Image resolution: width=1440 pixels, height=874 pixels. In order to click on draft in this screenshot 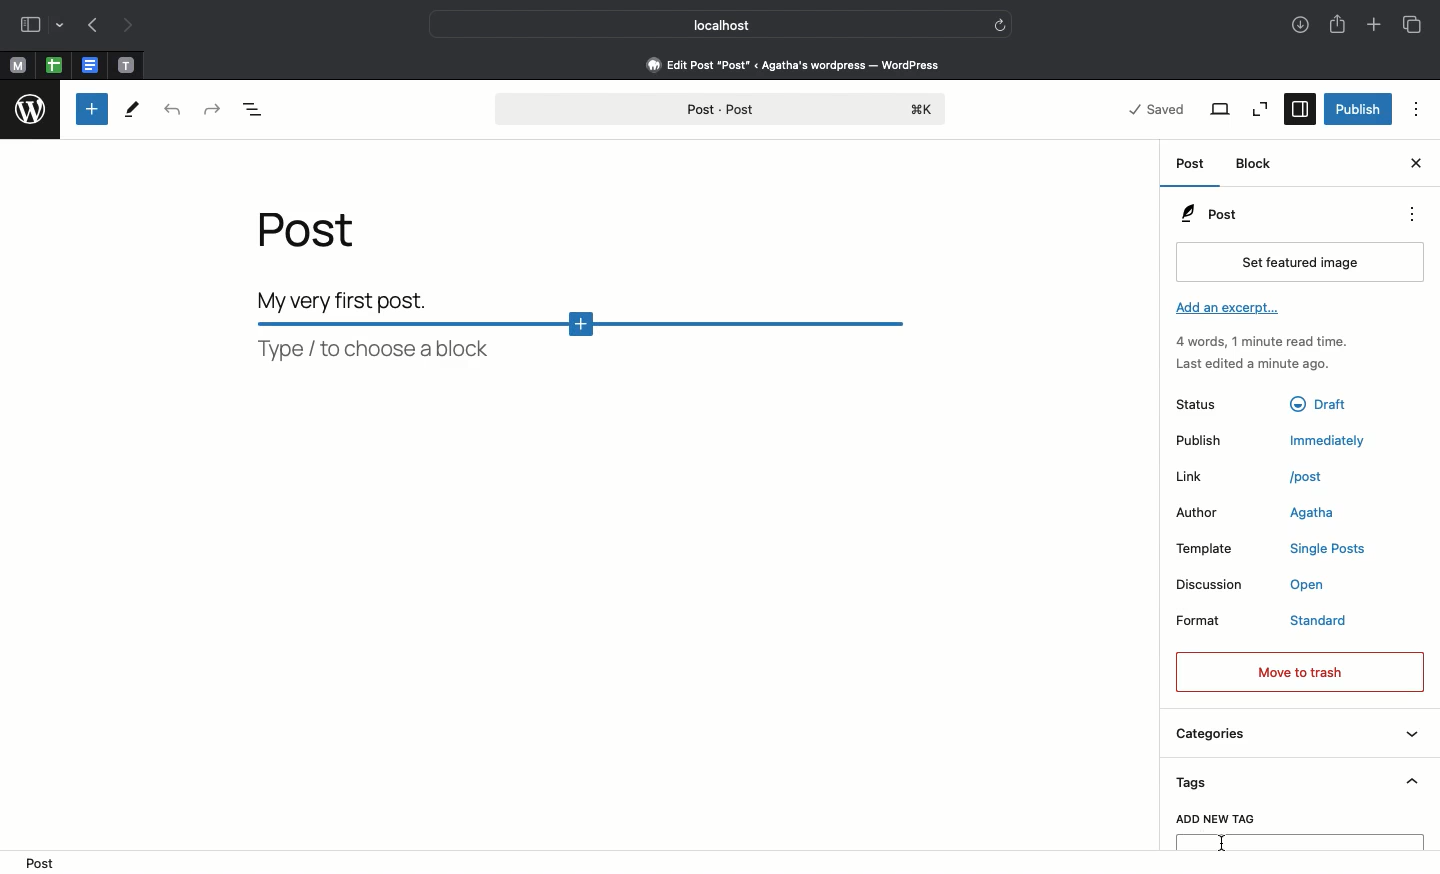, I will do `click(1318, 405)`.